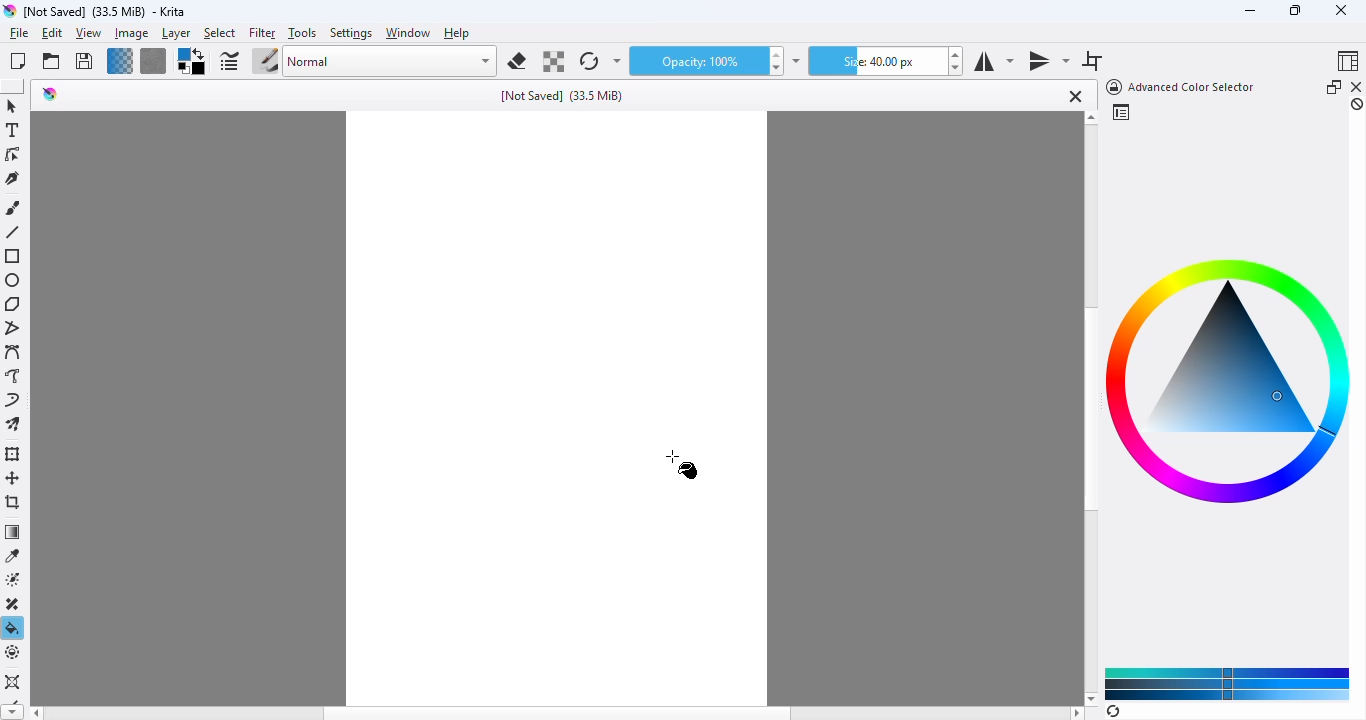 The width and height of the screenshot is (1366, 720). I want to click on set eraser mode, so click(517, 61).